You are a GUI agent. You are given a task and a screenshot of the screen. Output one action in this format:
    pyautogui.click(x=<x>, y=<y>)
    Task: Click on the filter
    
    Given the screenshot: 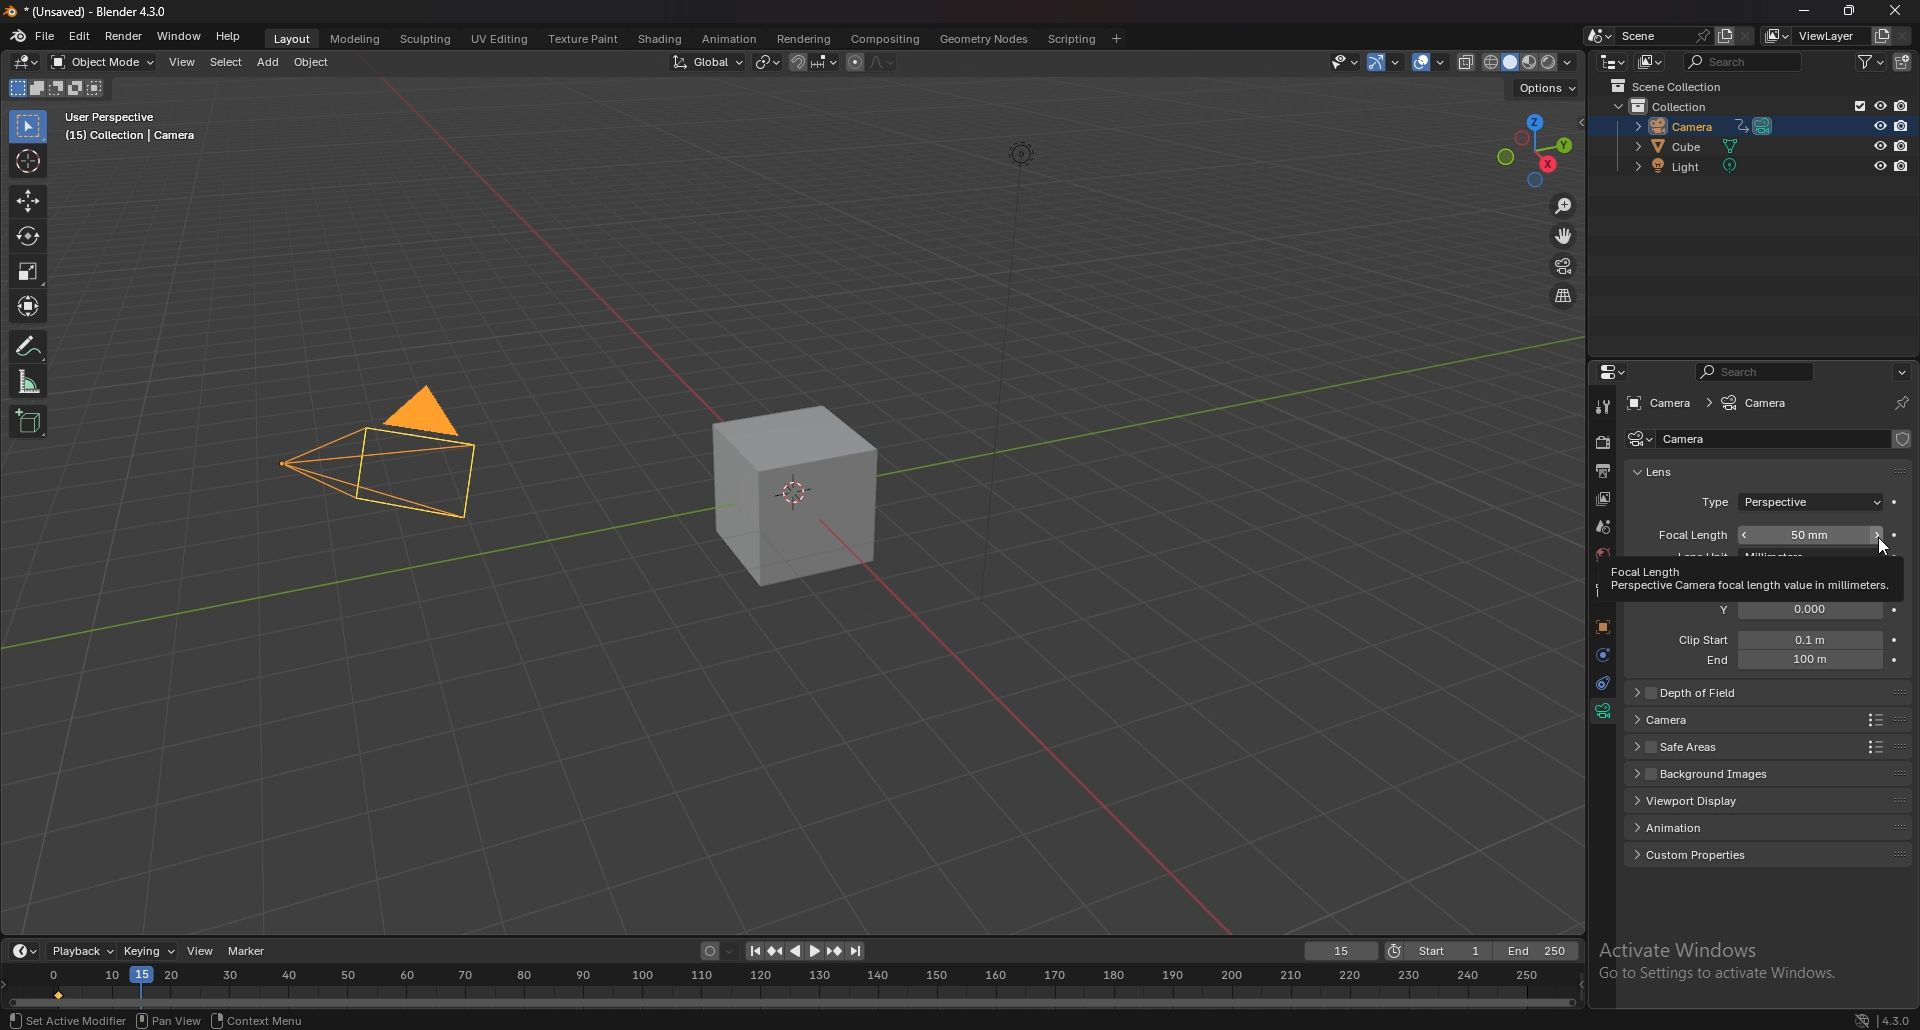 What is the action you would take?
    pyautogui.click(x=1872, y=63)
    